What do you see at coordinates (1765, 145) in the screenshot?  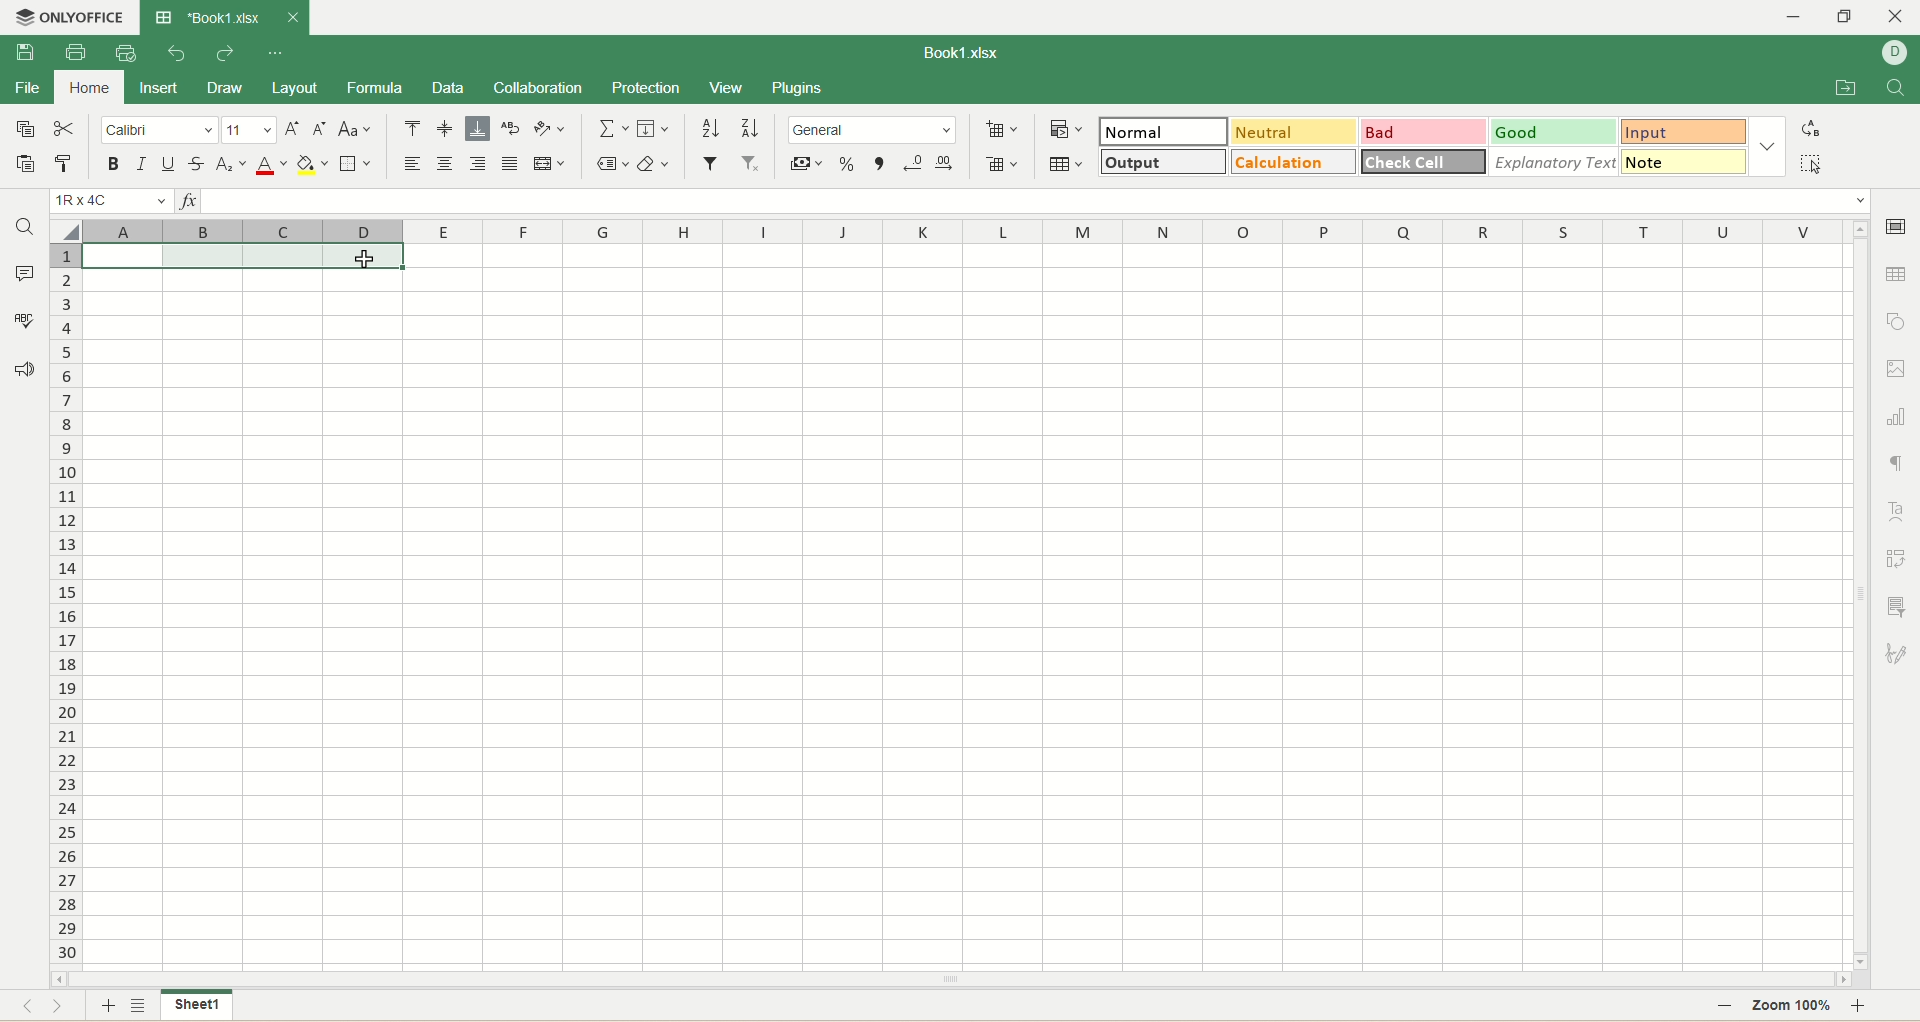 I see `style options` at bounding box center [1765, 145].